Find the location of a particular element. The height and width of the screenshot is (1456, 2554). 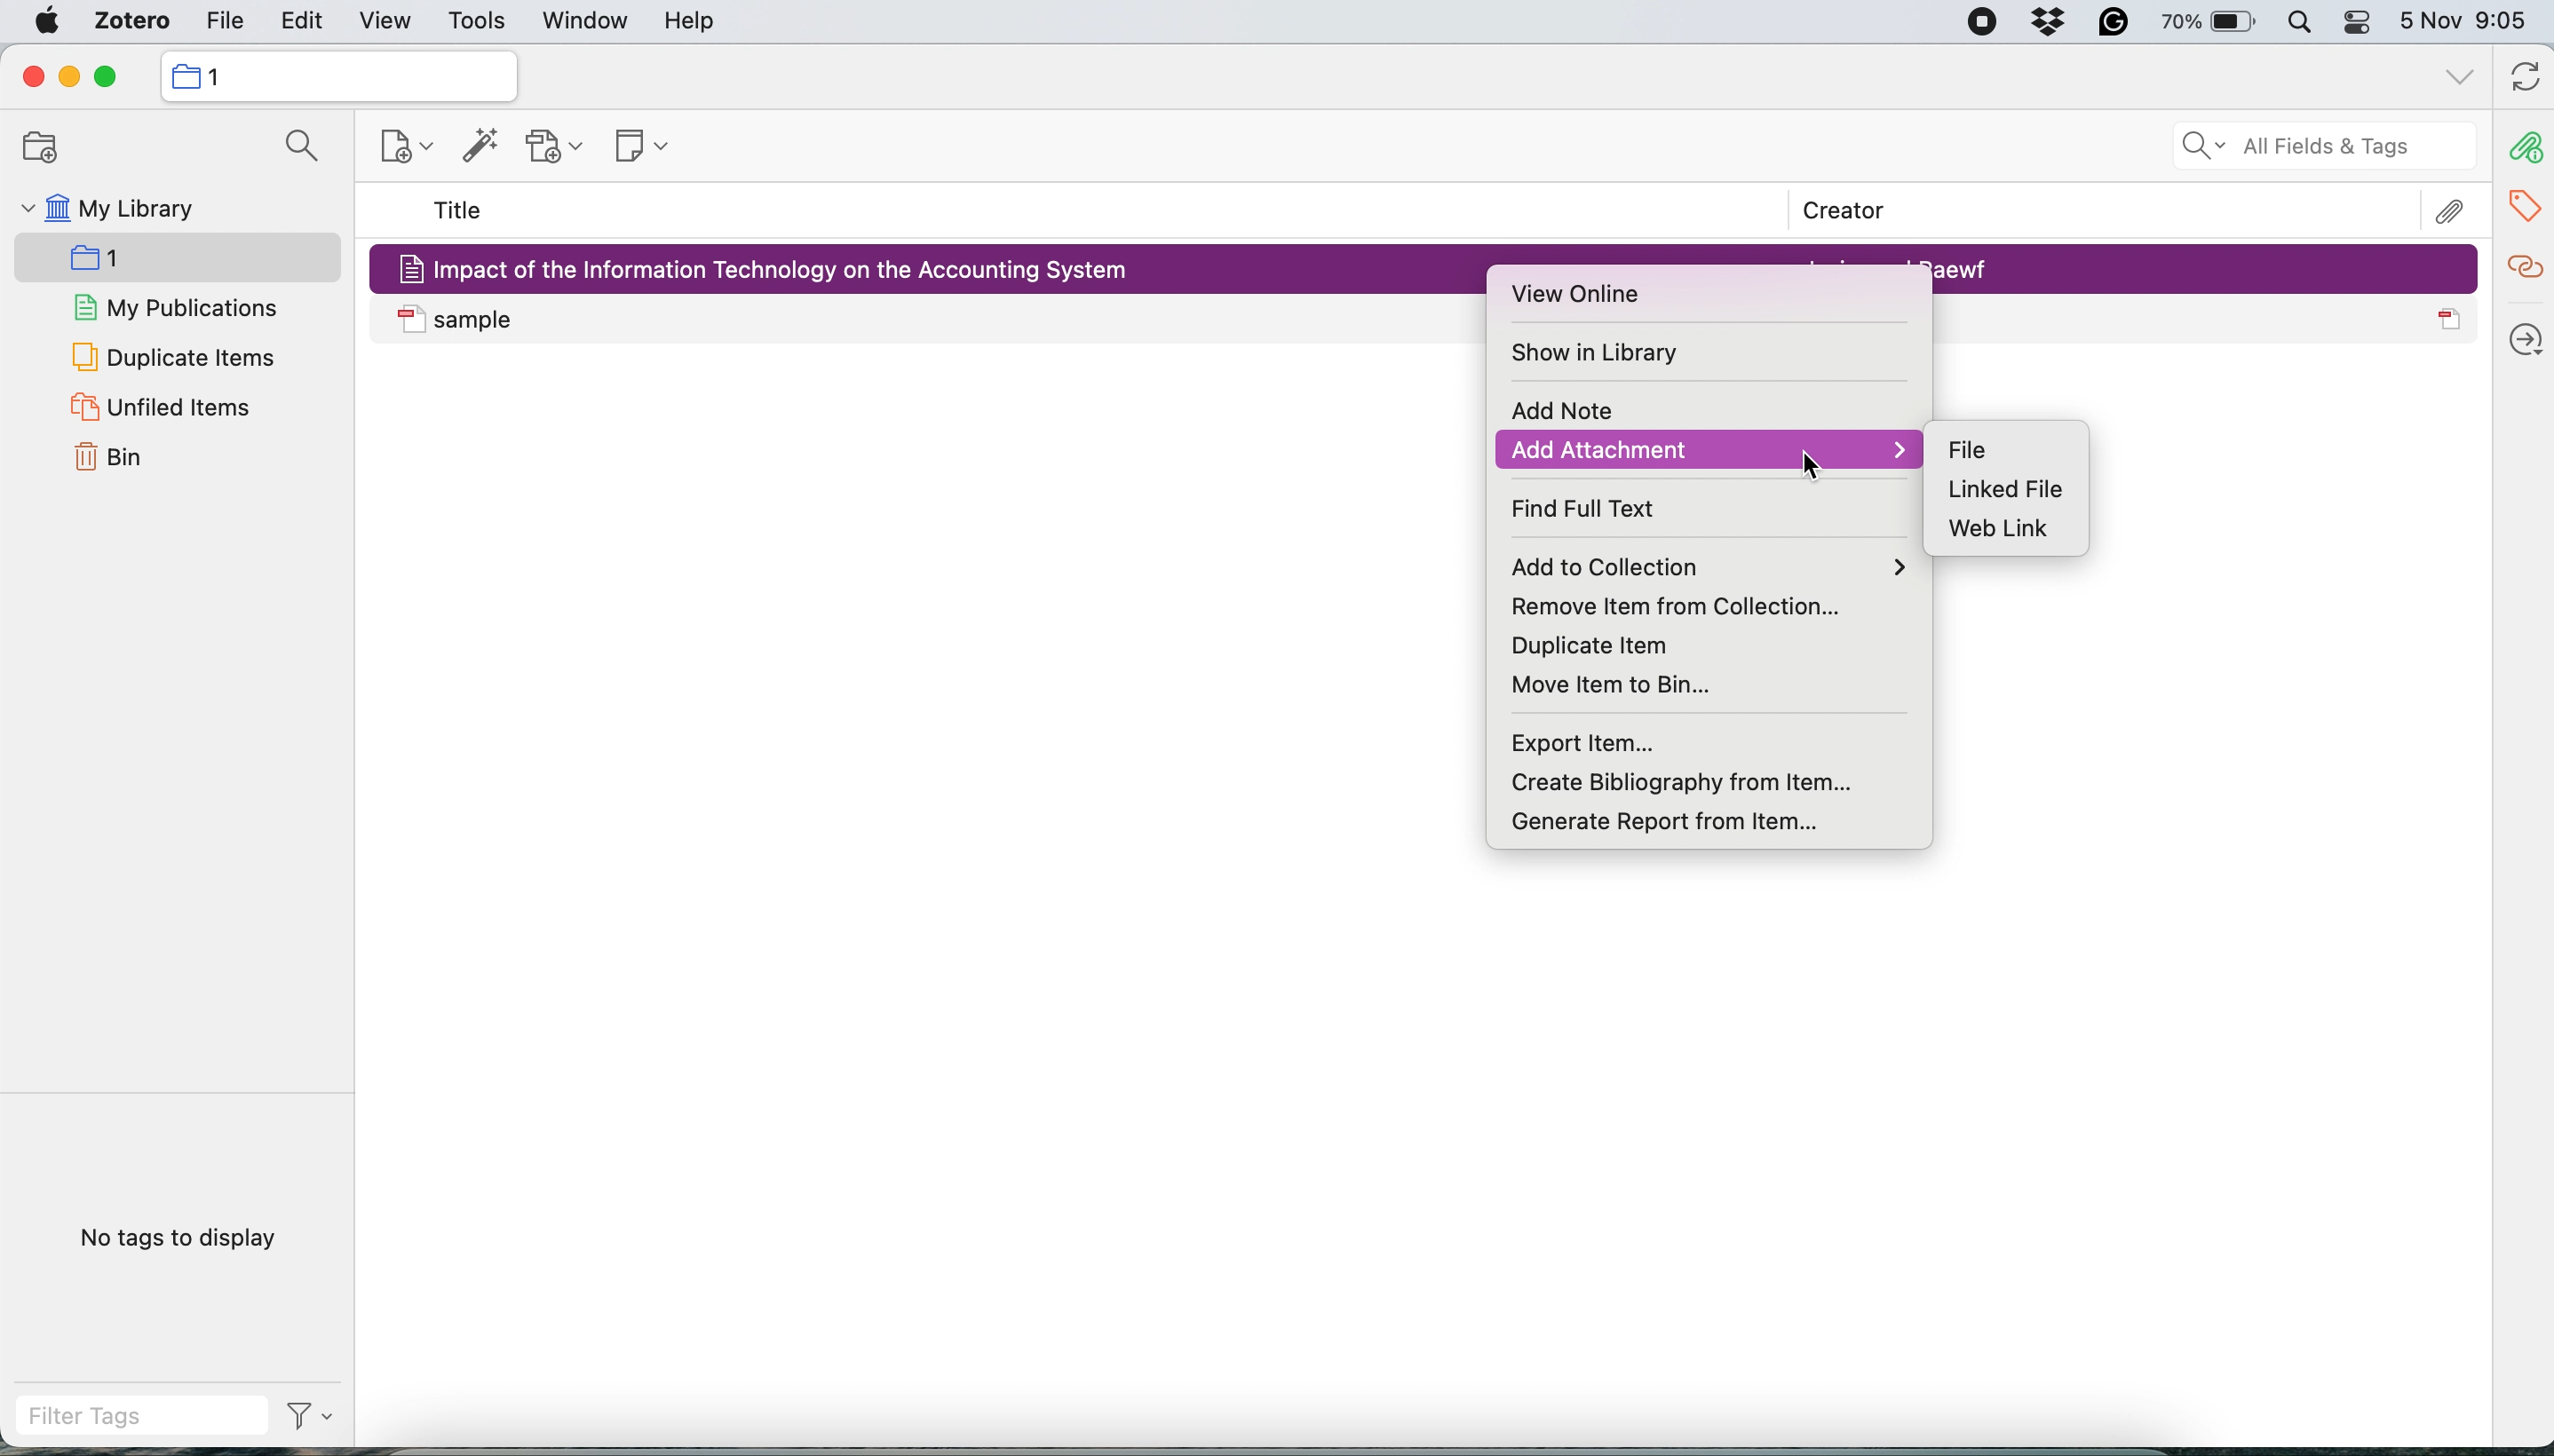

maximise is located at coordinates (114, 77).